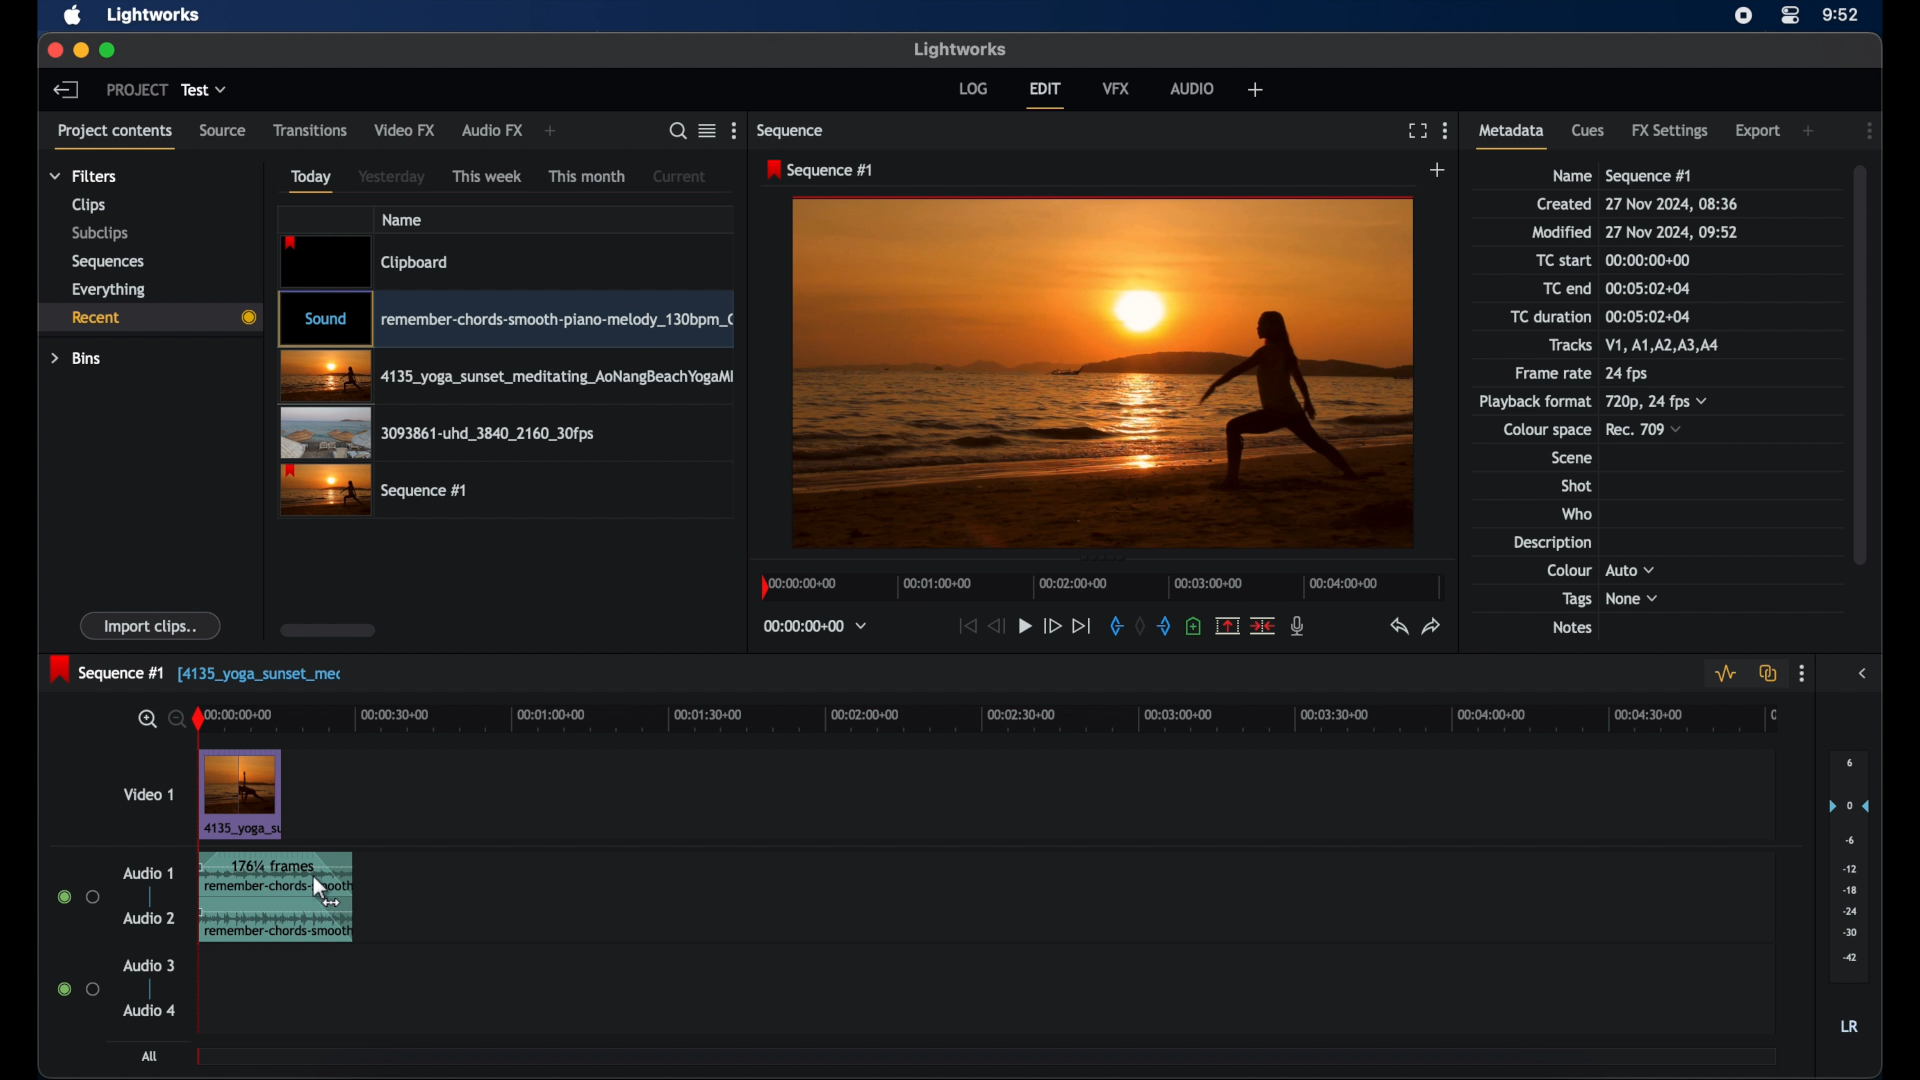 This screenshot has height=1080, width=1920. Describe the element at coordinates (966, 625) in the screenshot. I see `jump to start` at that location.